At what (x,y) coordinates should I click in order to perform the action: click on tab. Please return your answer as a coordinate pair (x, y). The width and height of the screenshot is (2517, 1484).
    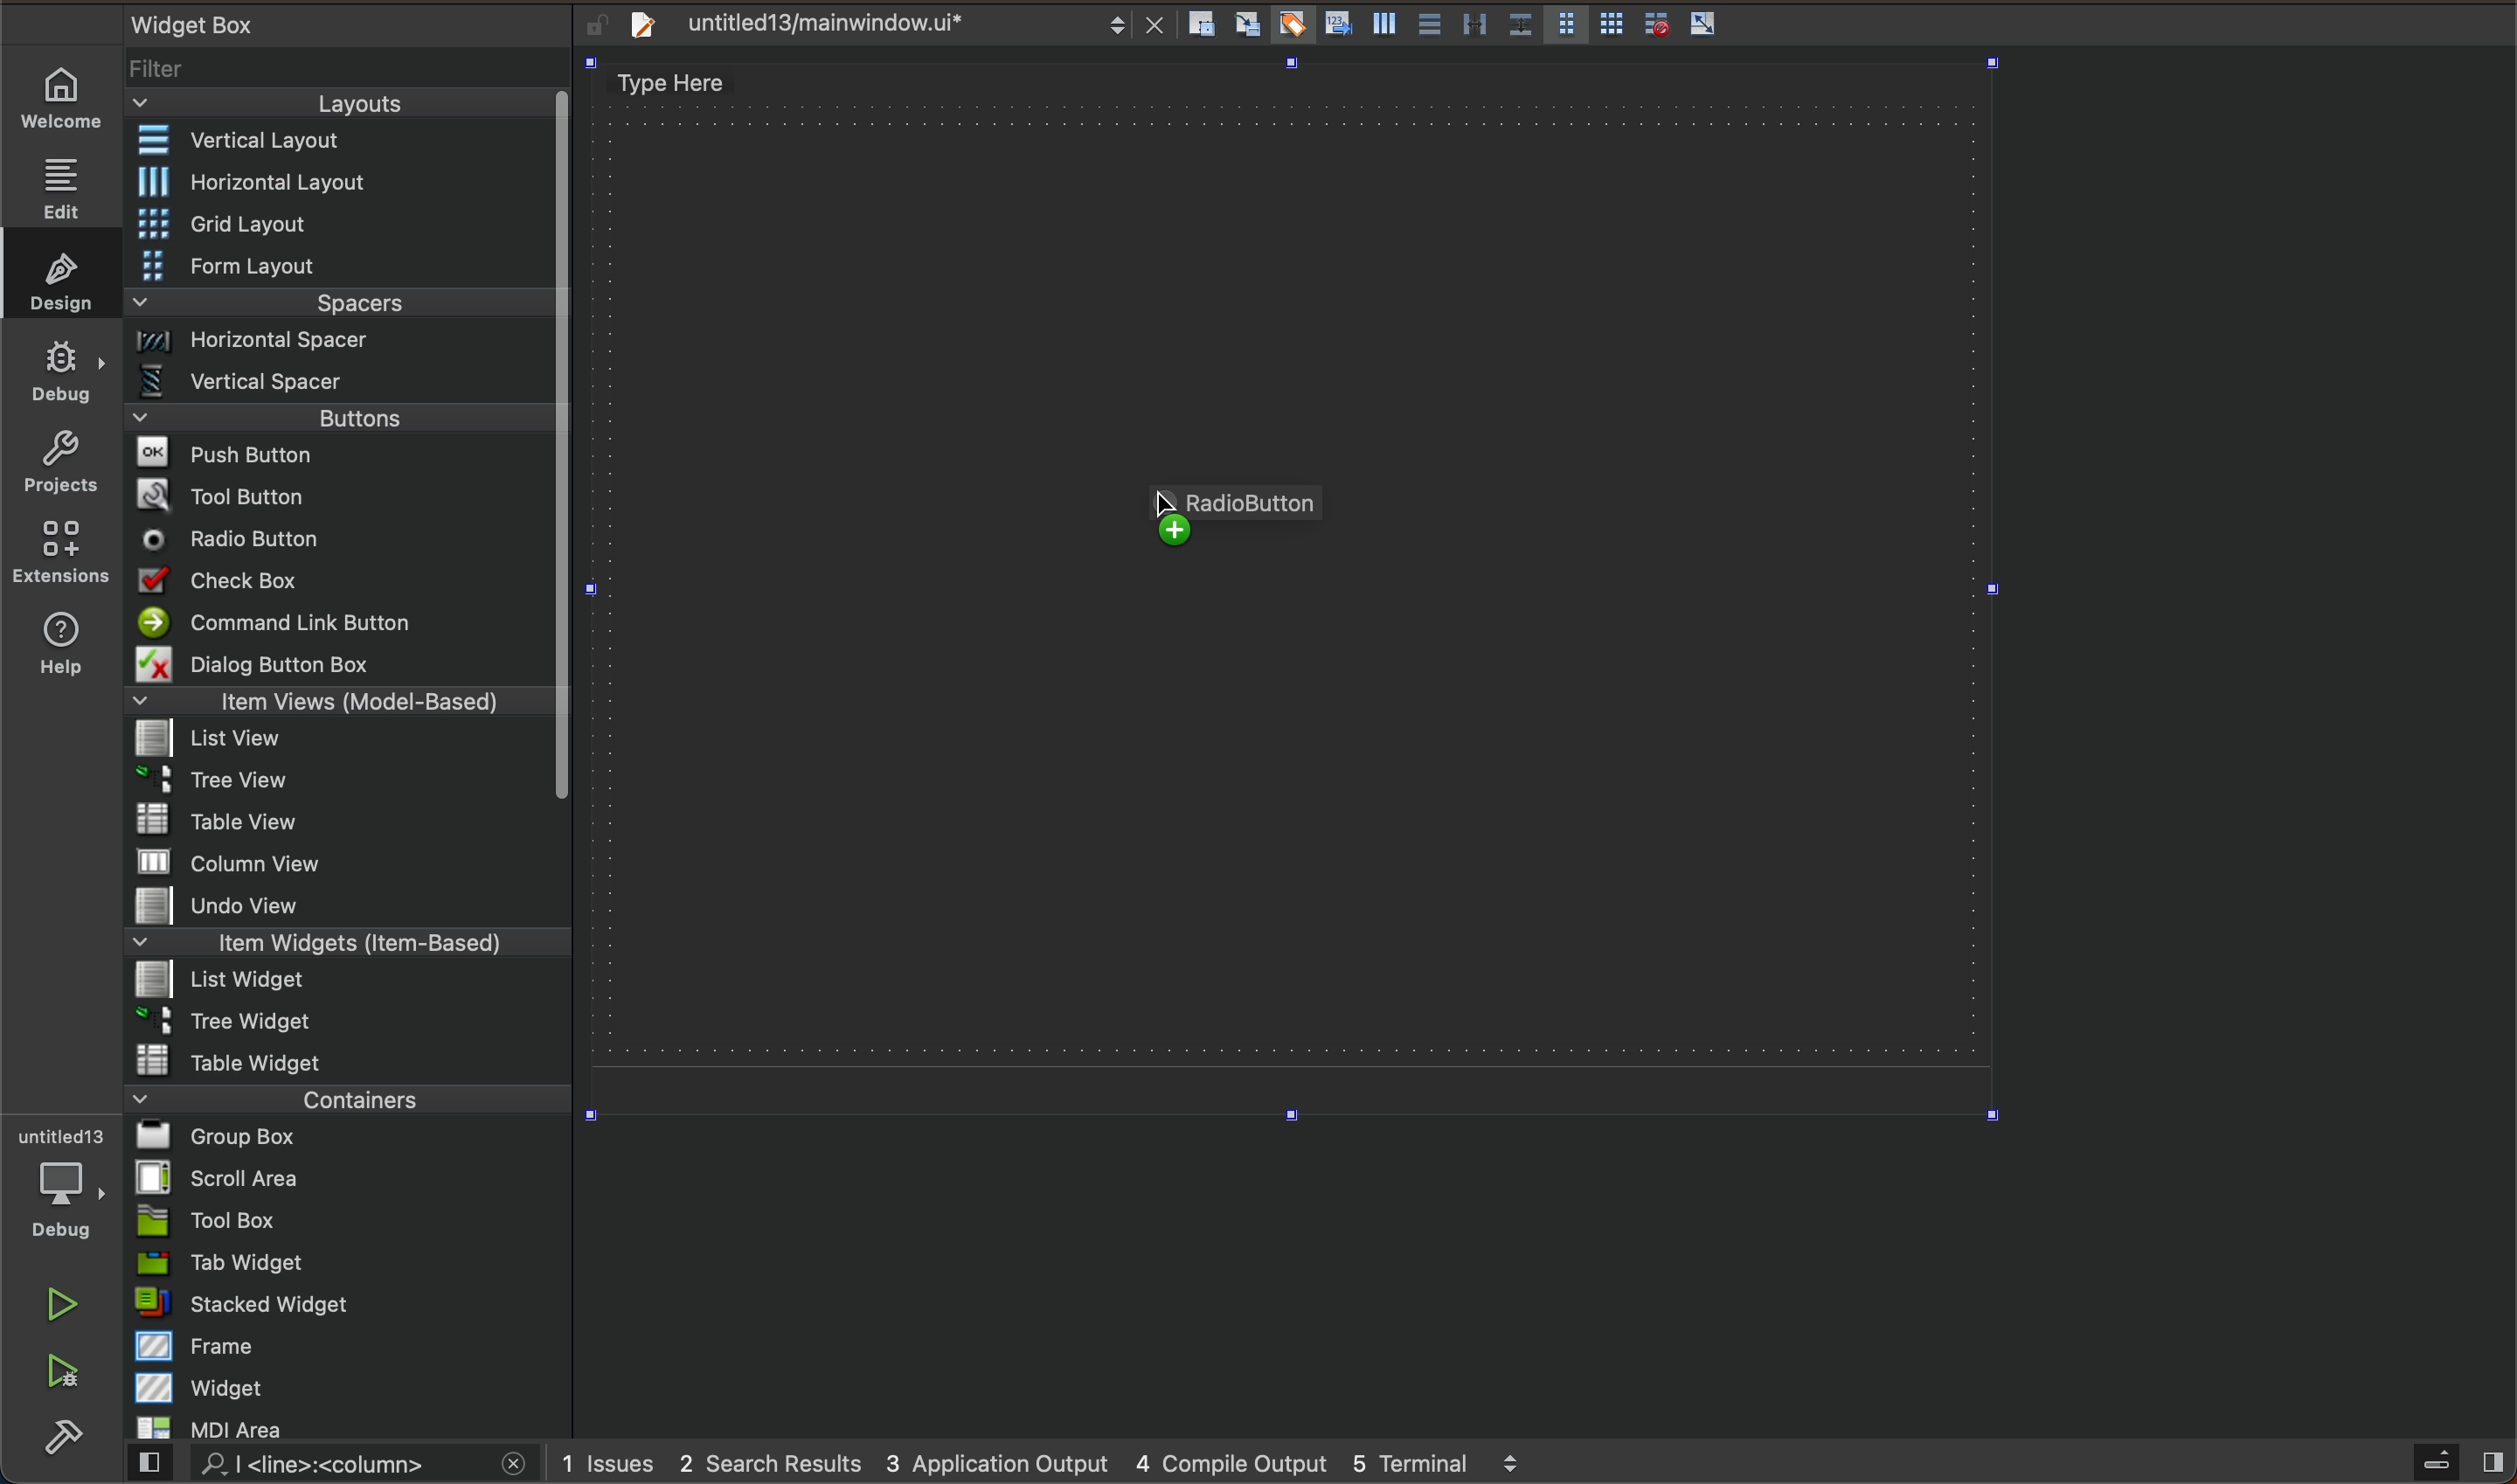
    Looking at the image, I should click on (351, 1262).